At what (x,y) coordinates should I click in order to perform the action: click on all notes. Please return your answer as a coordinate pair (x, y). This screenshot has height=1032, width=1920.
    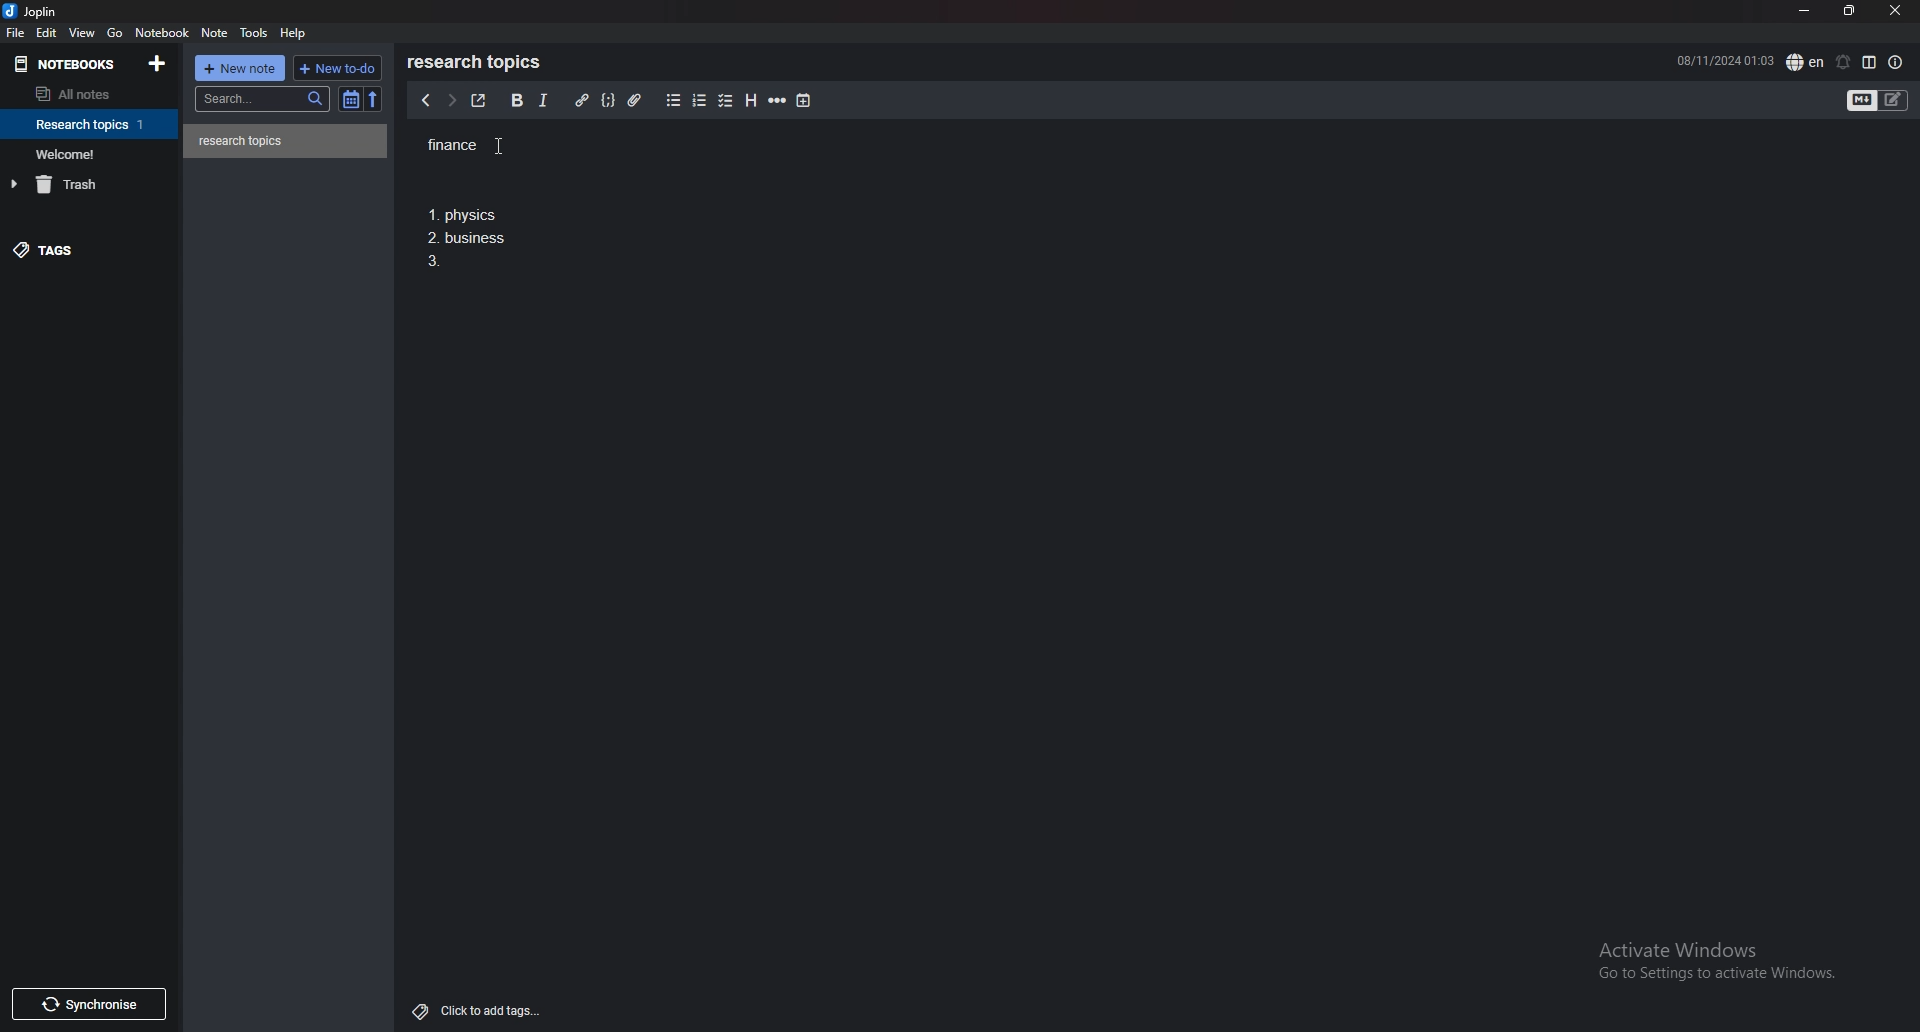
    Looking at the image, I should click on (82, 95).